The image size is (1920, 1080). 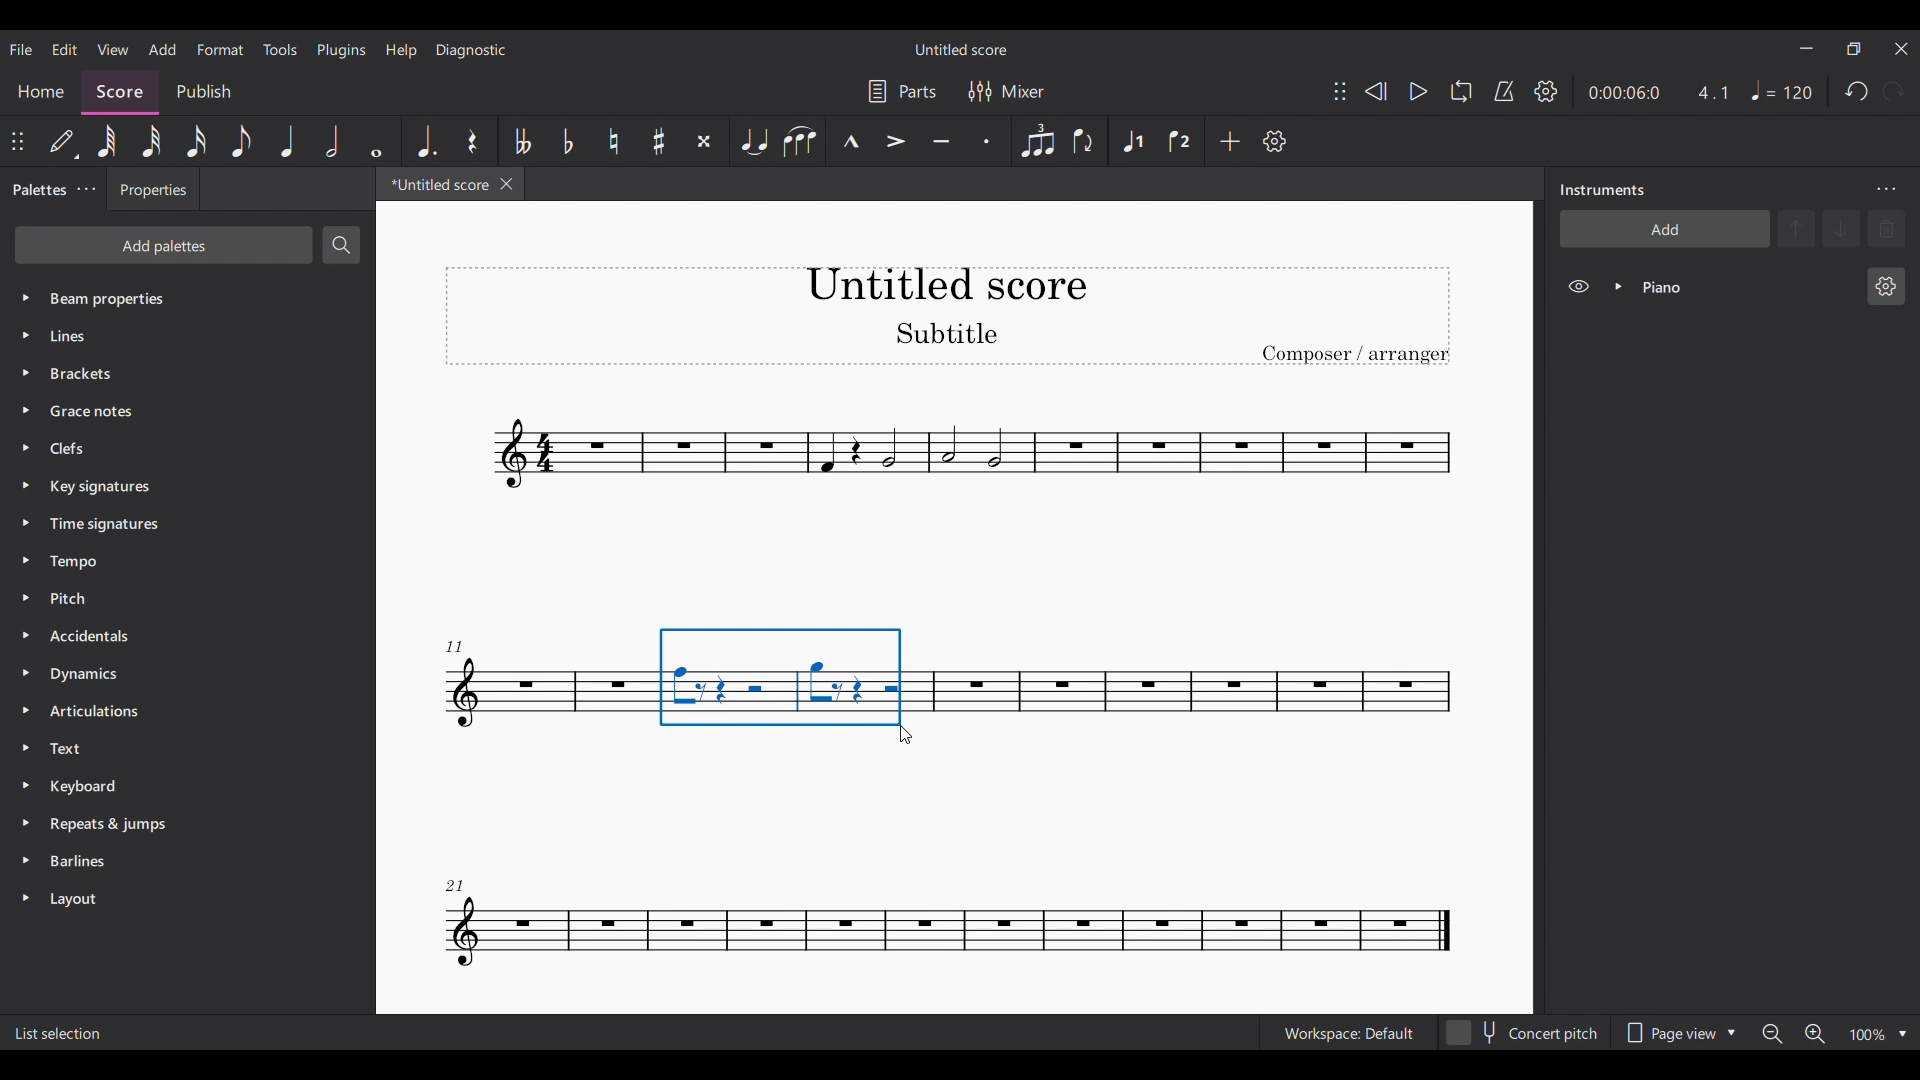 What do you see at coordinates (180, 369) in the screenshot?
I see `Brackets` at bounding box center [180, 369].